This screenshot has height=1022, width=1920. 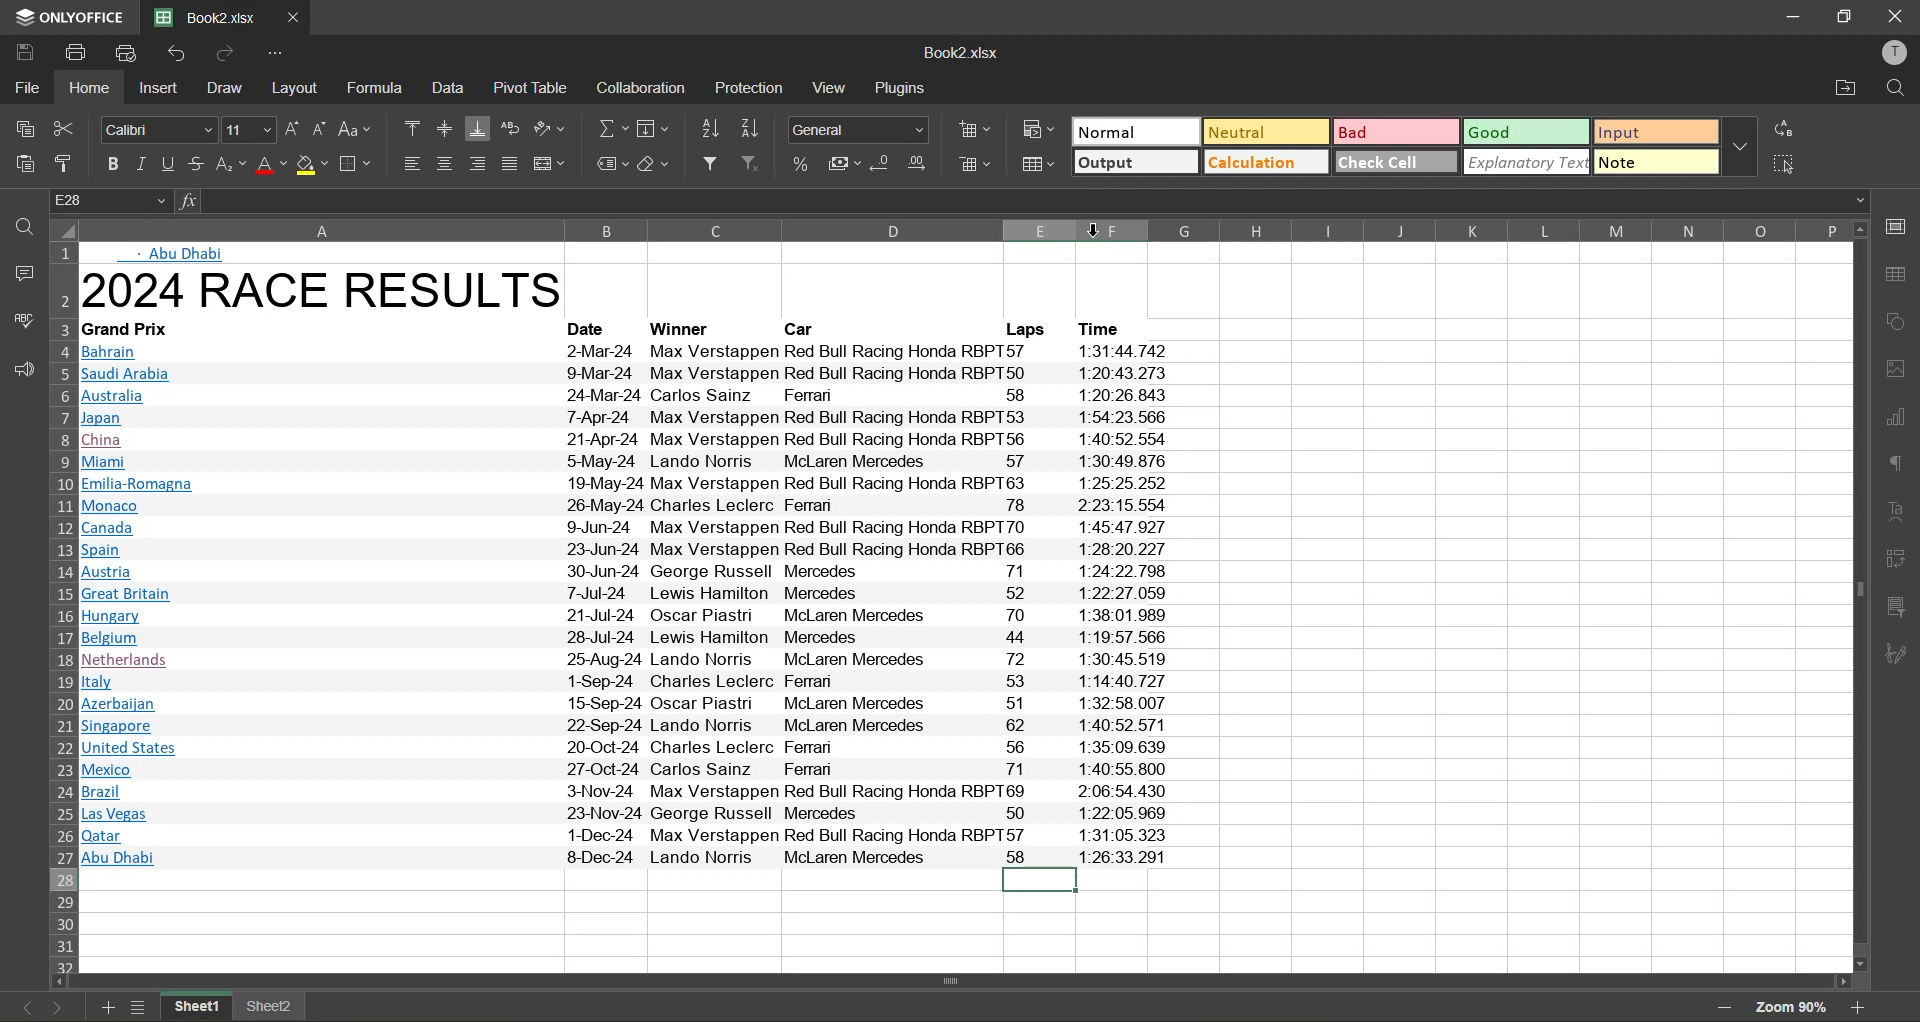 What do you see at coordinates (446, 88) in the screenshot?
I see `data` at bounding box center [446, 88].